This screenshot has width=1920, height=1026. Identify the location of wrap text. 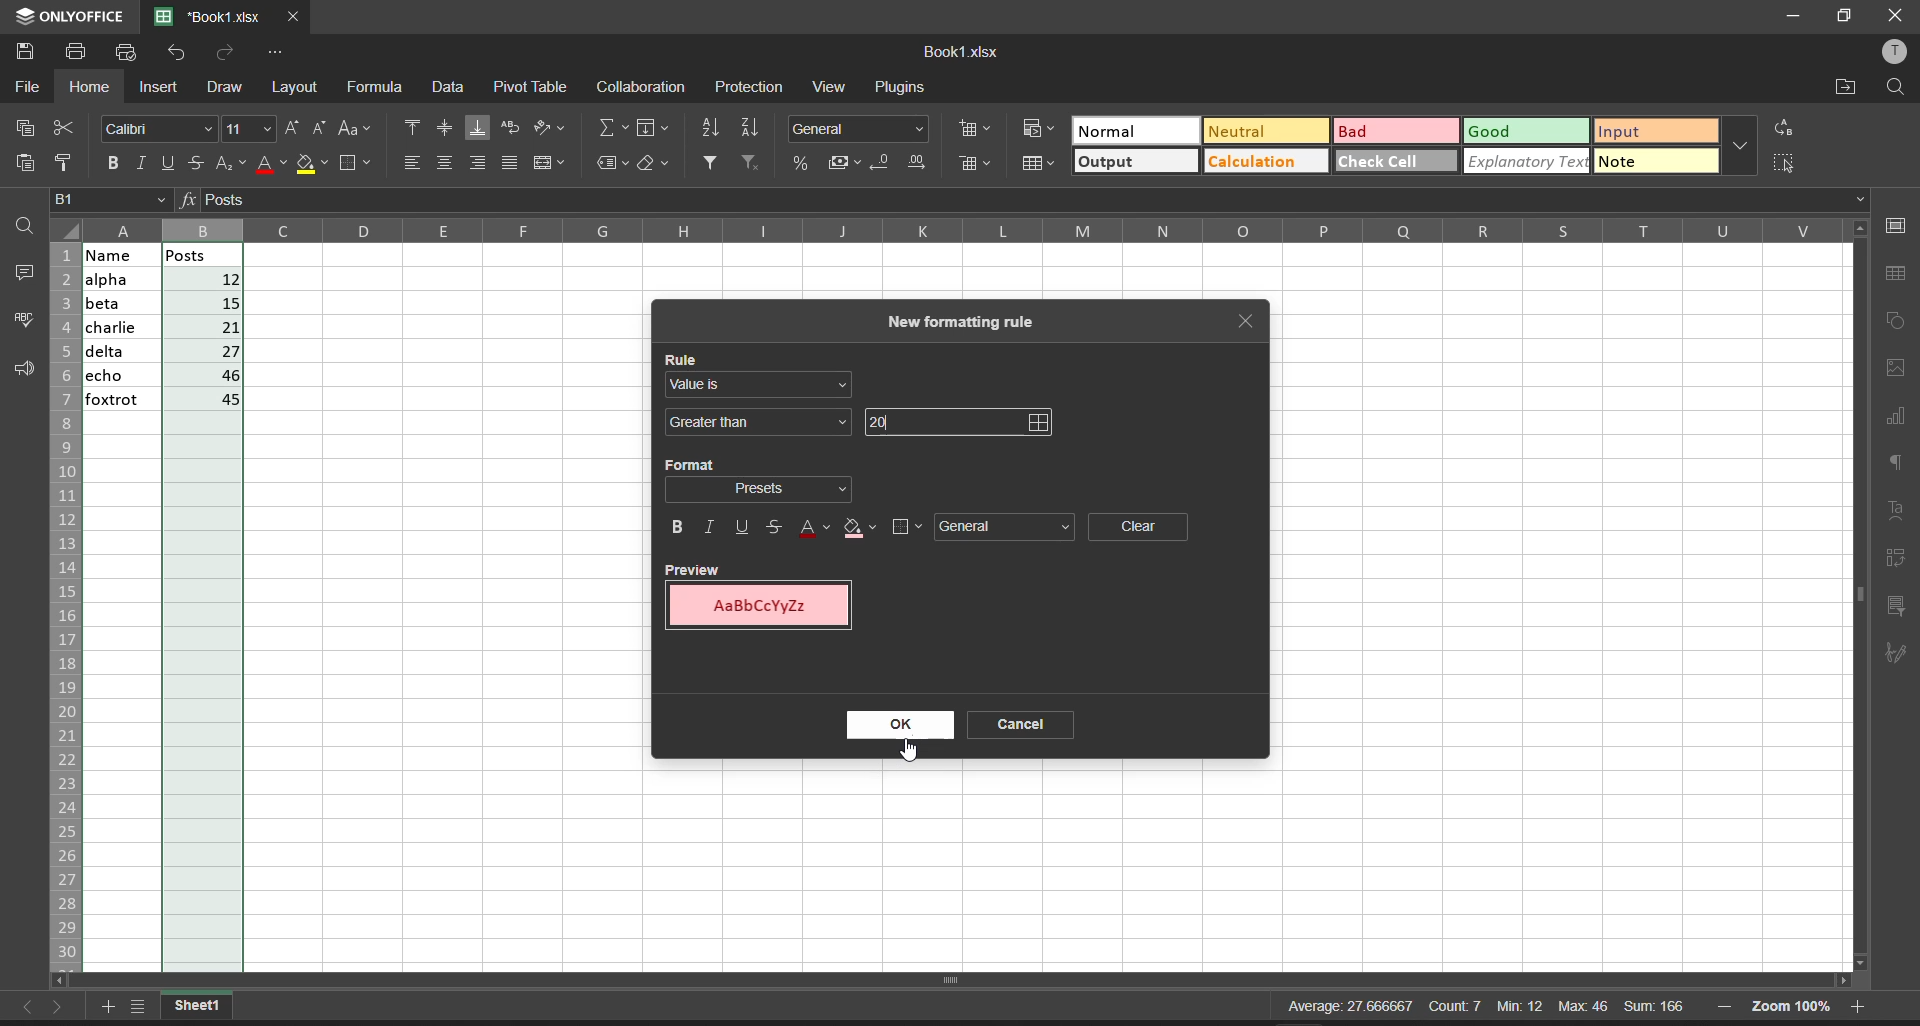
(509, 131).